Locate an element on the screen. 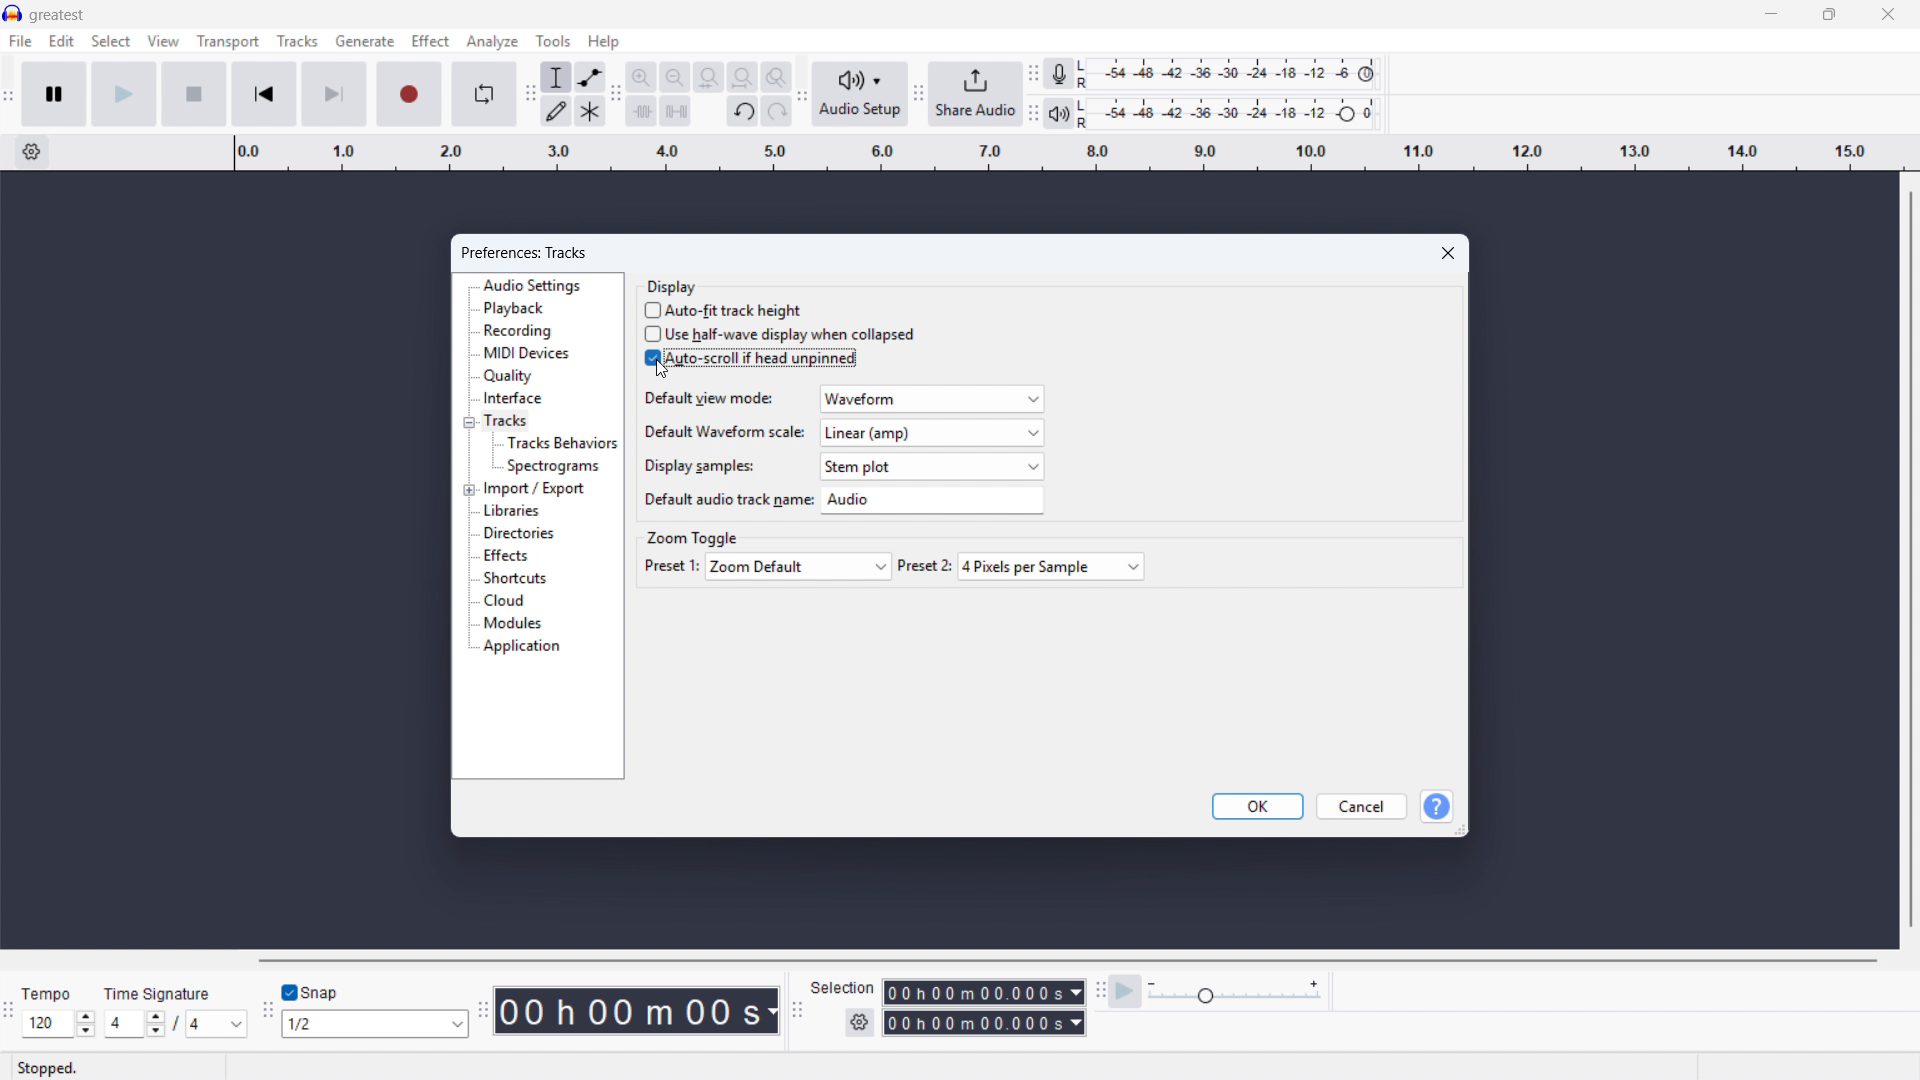 Image resolution: width=1920 pixels, height=1080 pixels. Selection toolbar  is located at coordinates (799, 1013).